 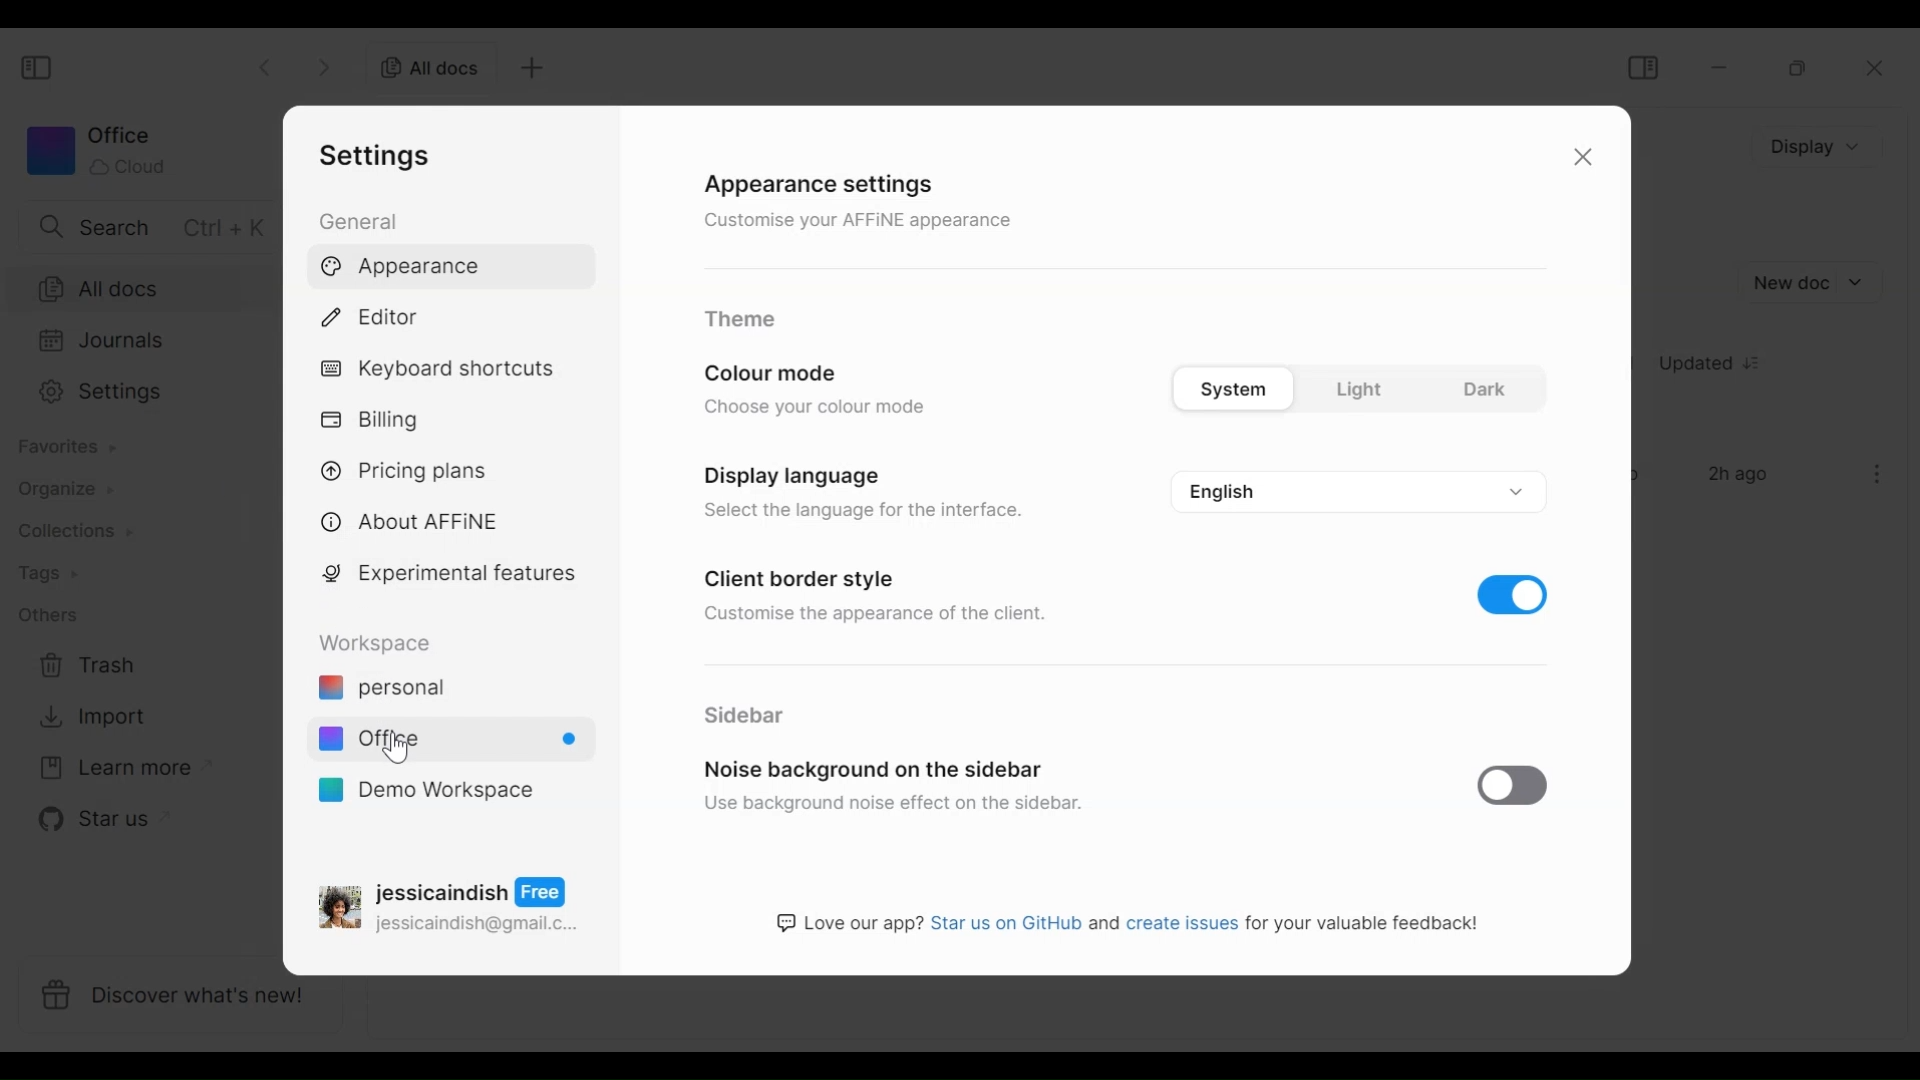 I want to click on Tags, so click(x=47, y=575).